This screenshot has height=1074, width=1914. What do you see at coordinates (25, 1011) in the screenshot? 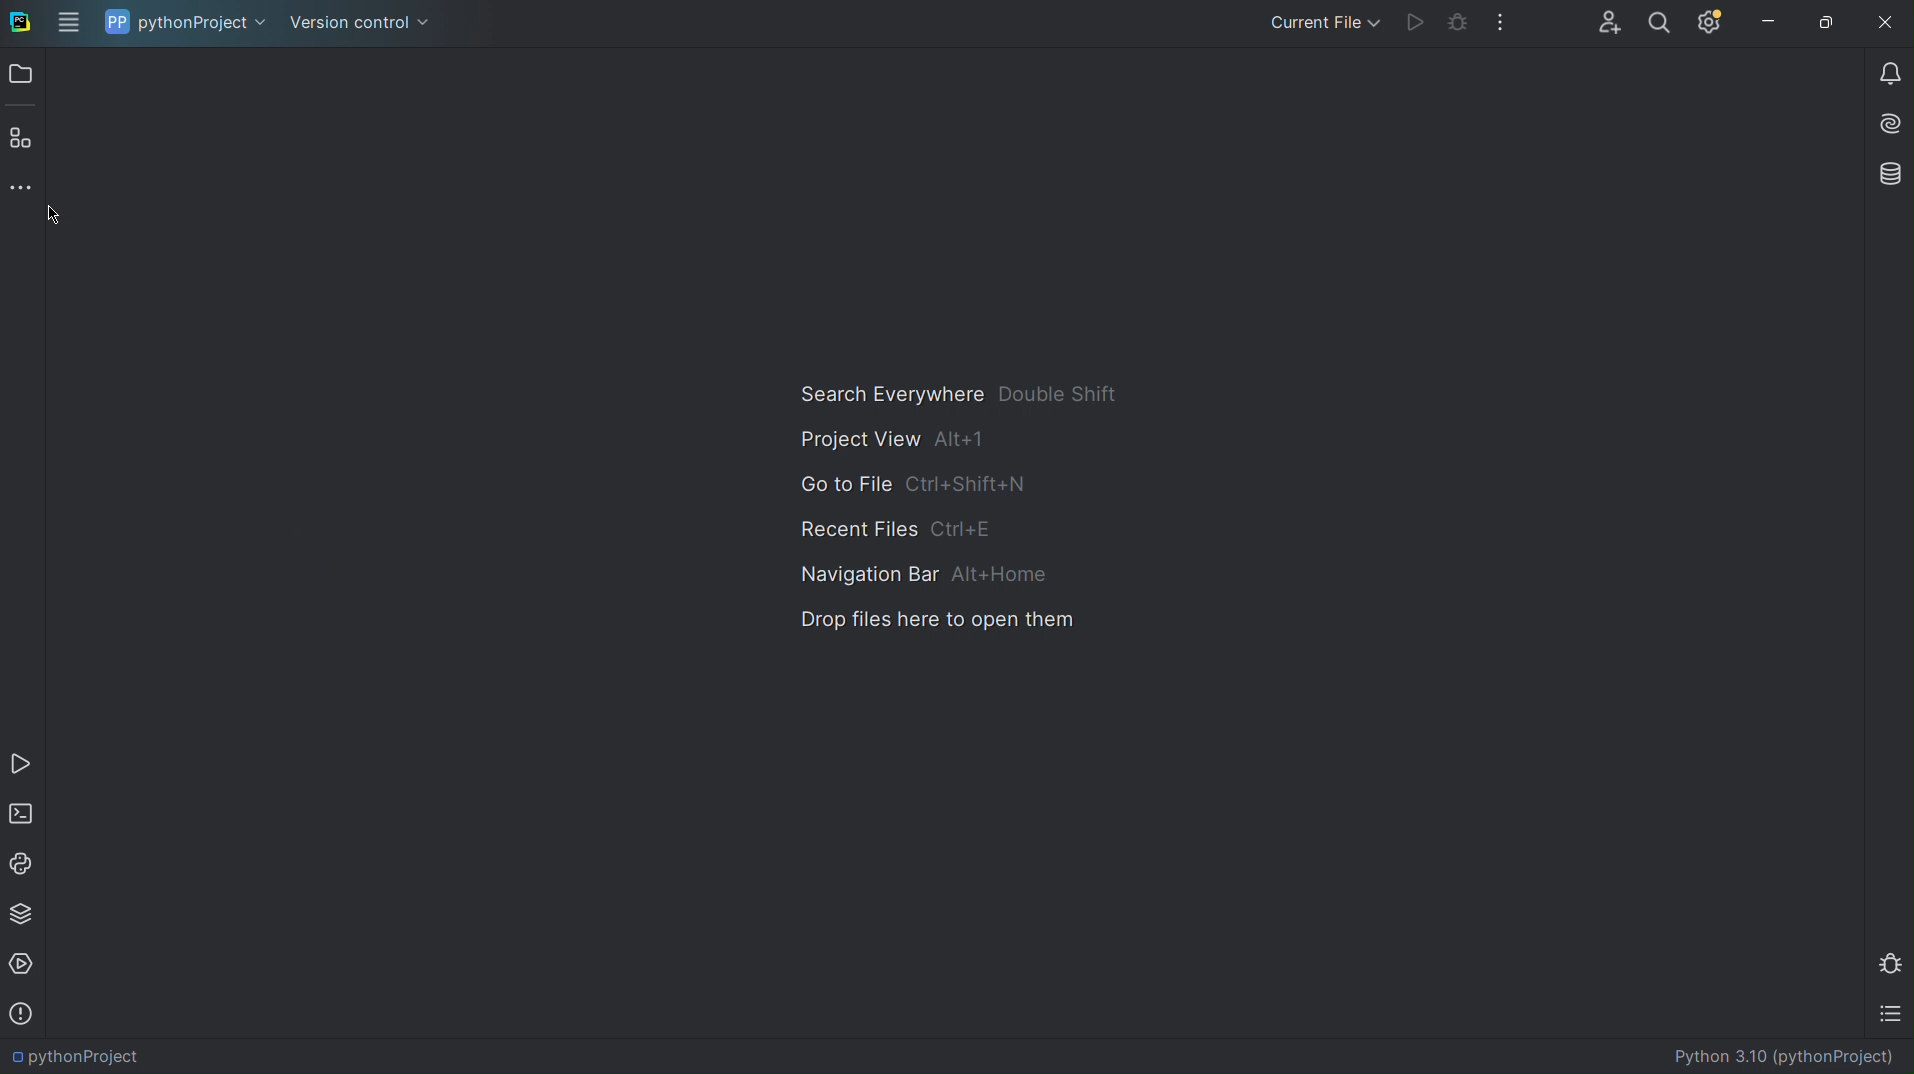
I see `Problems` at bounding box center [25, 1011].